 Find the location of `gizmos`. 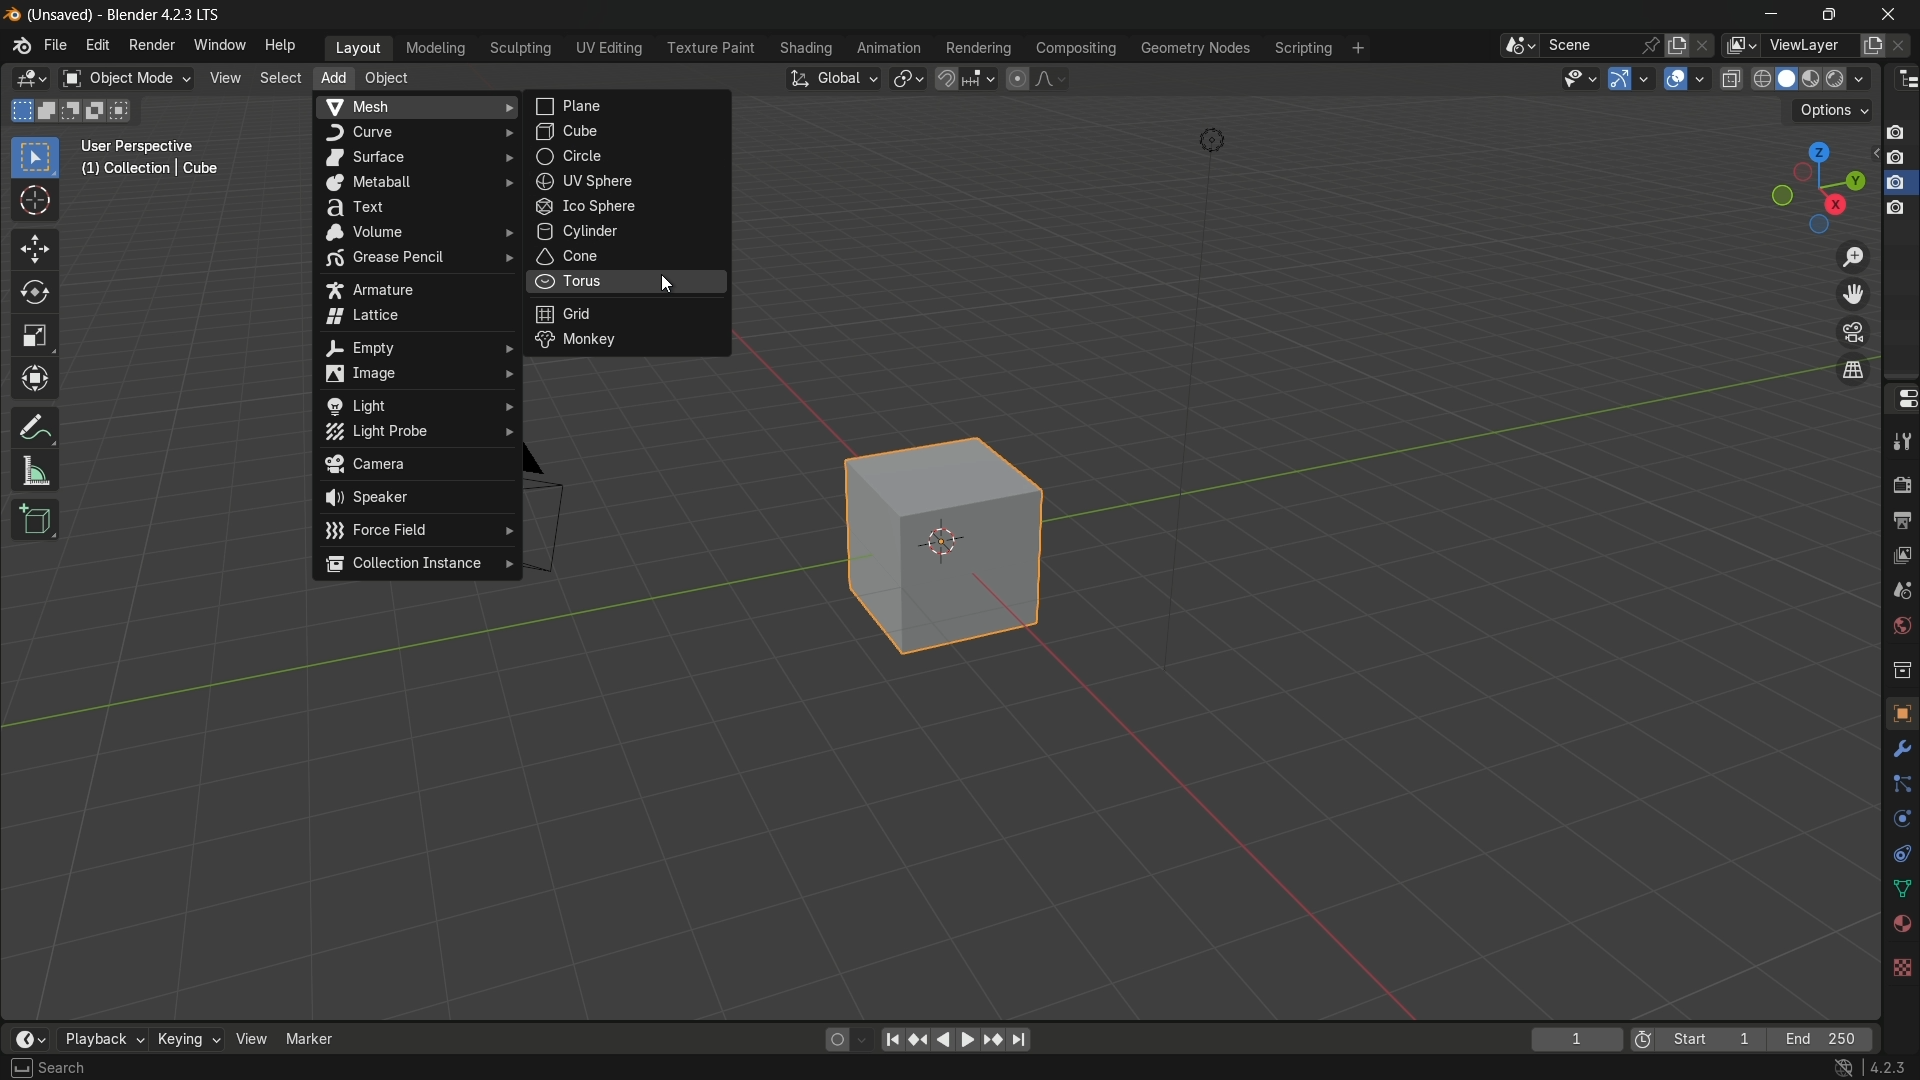

gizmos is located at coordinates (1644, 77).